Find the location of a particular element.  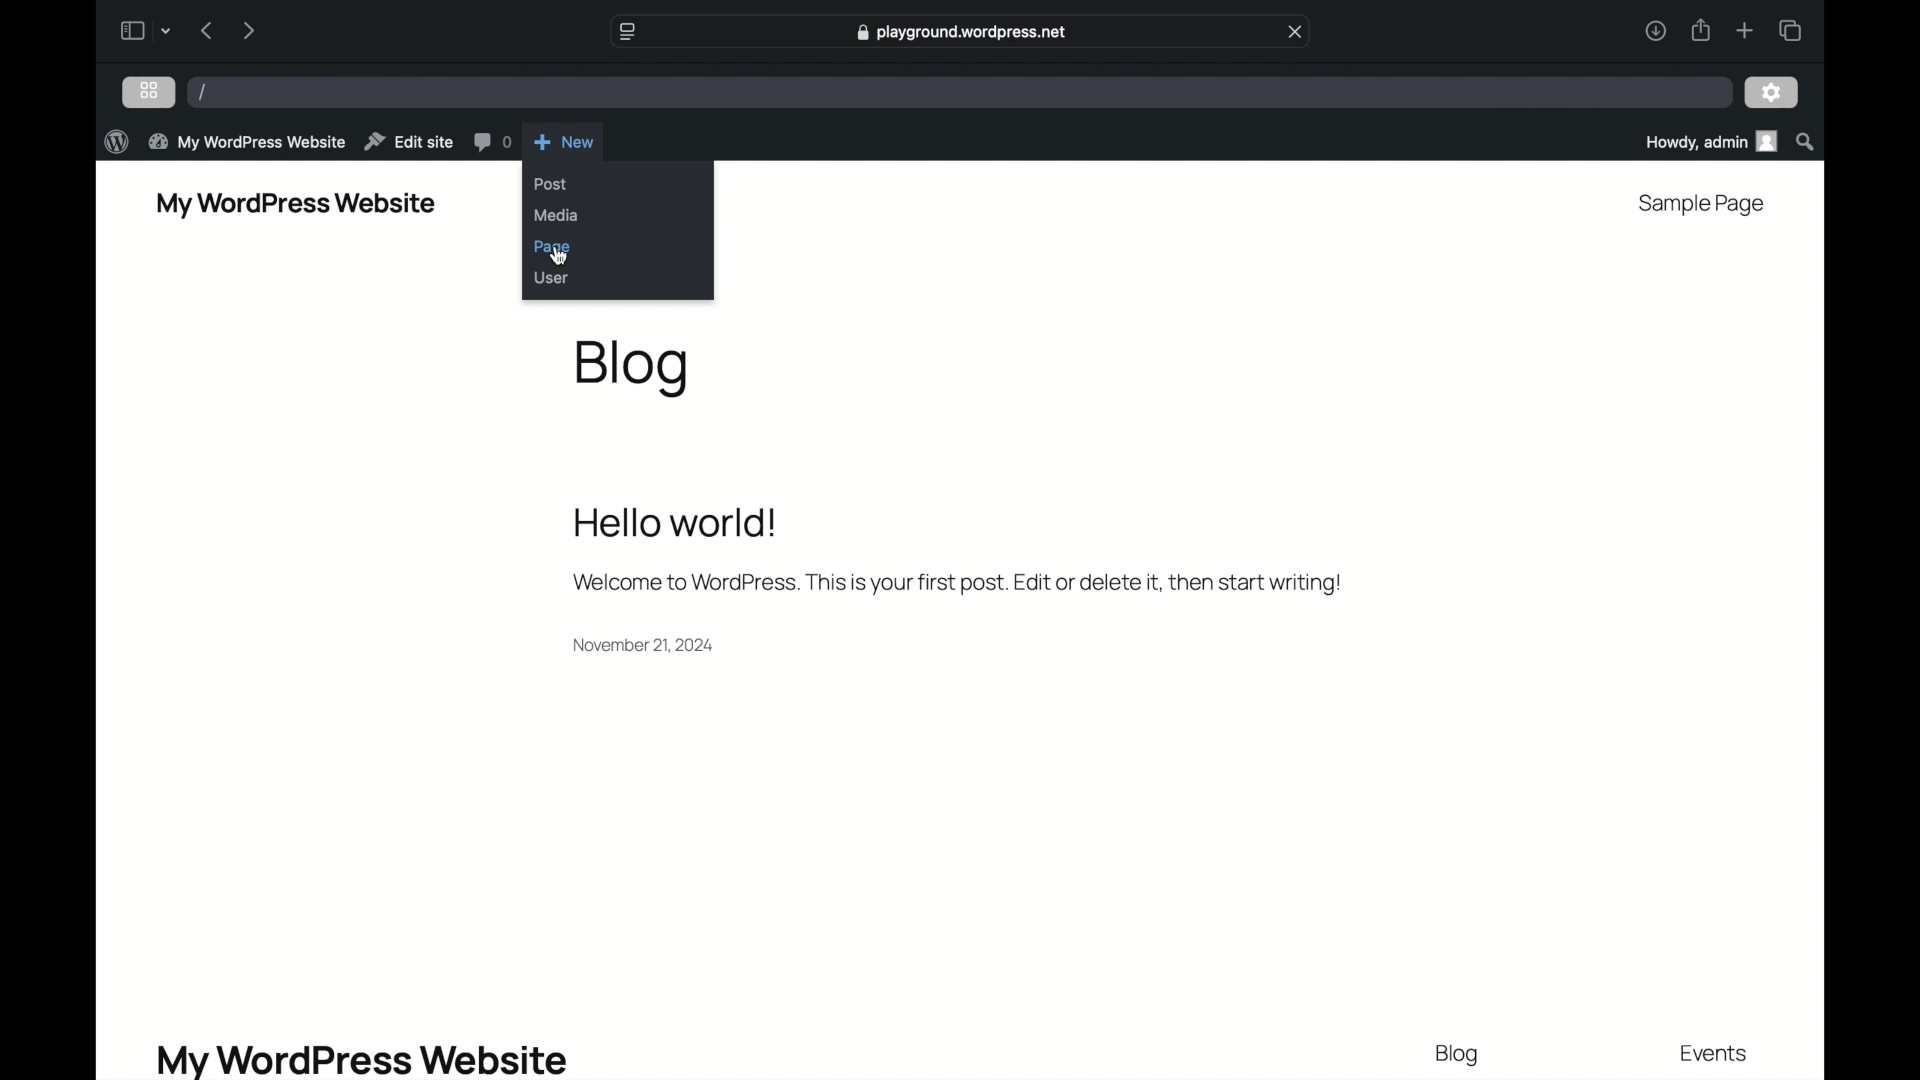

tab group picker is located at coordinates (167, 30).